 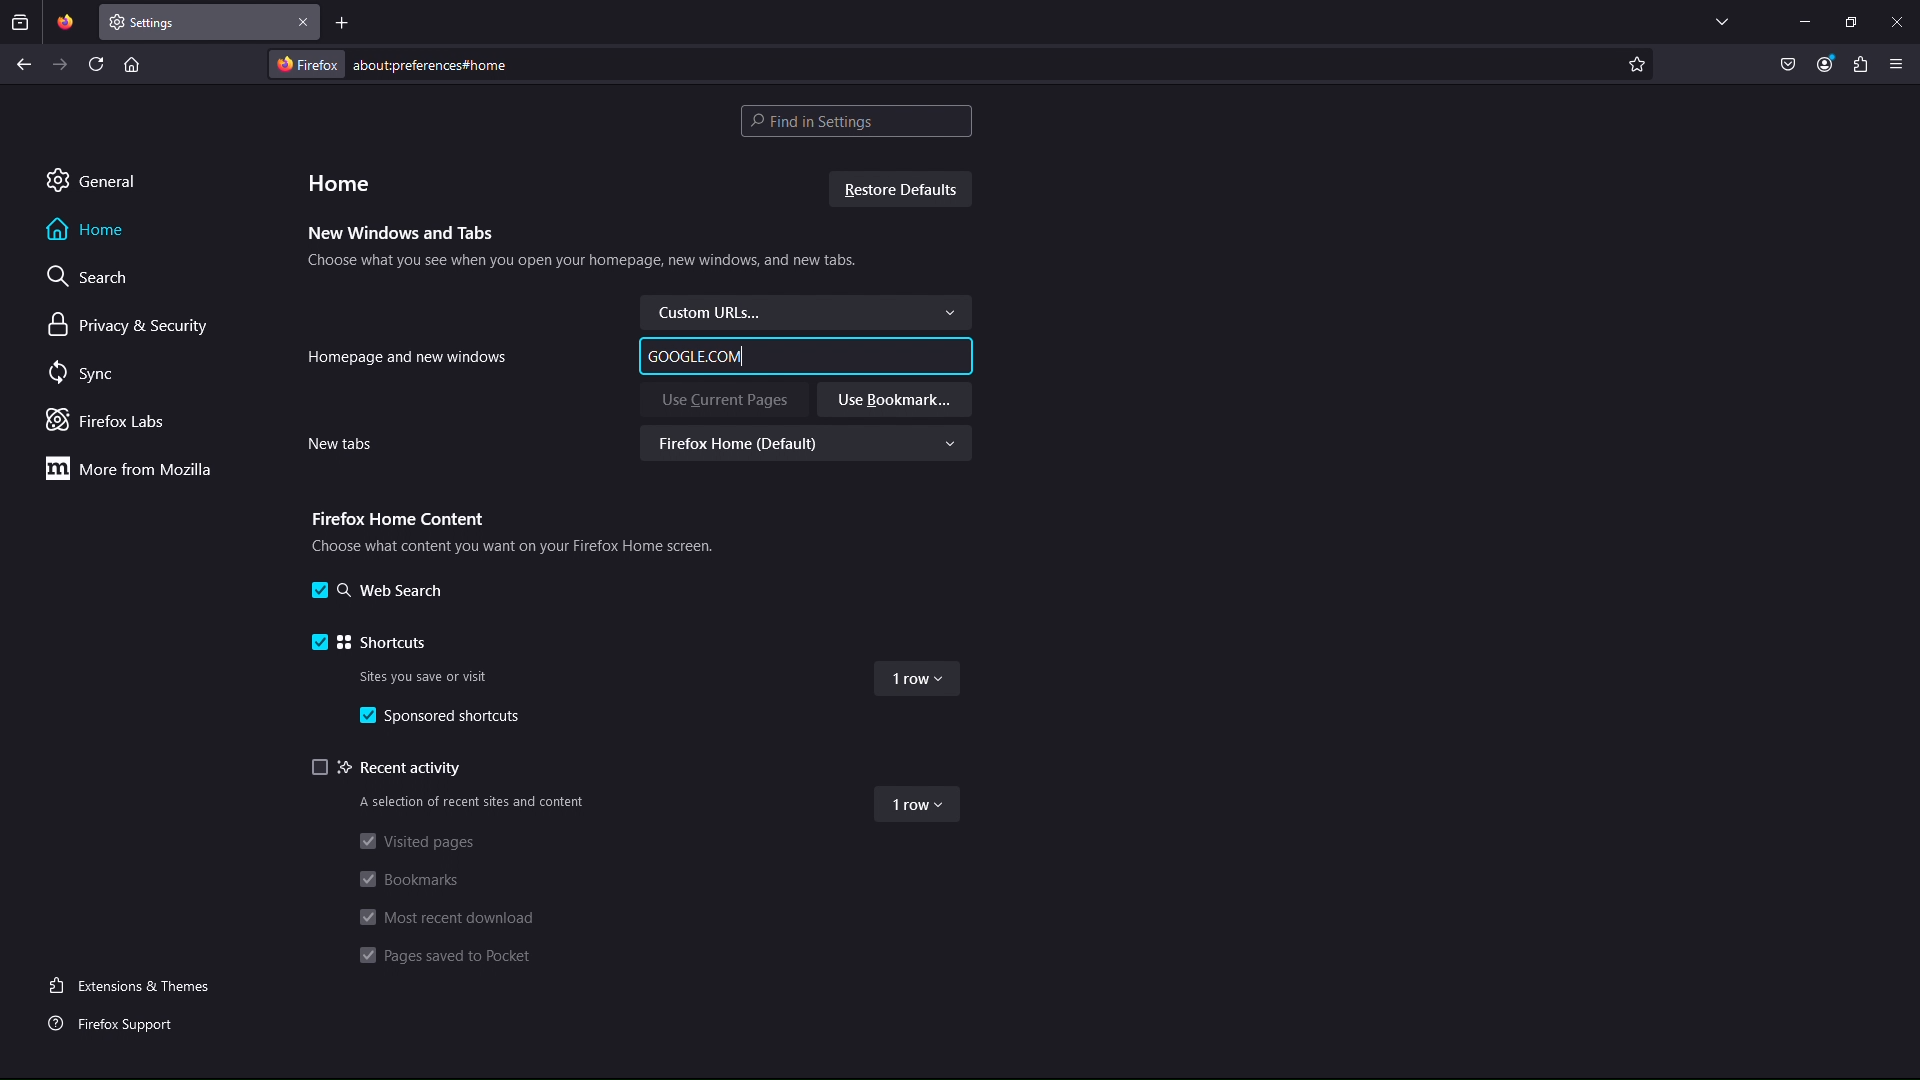 I want to click on Search, so click(x=91, y=276).